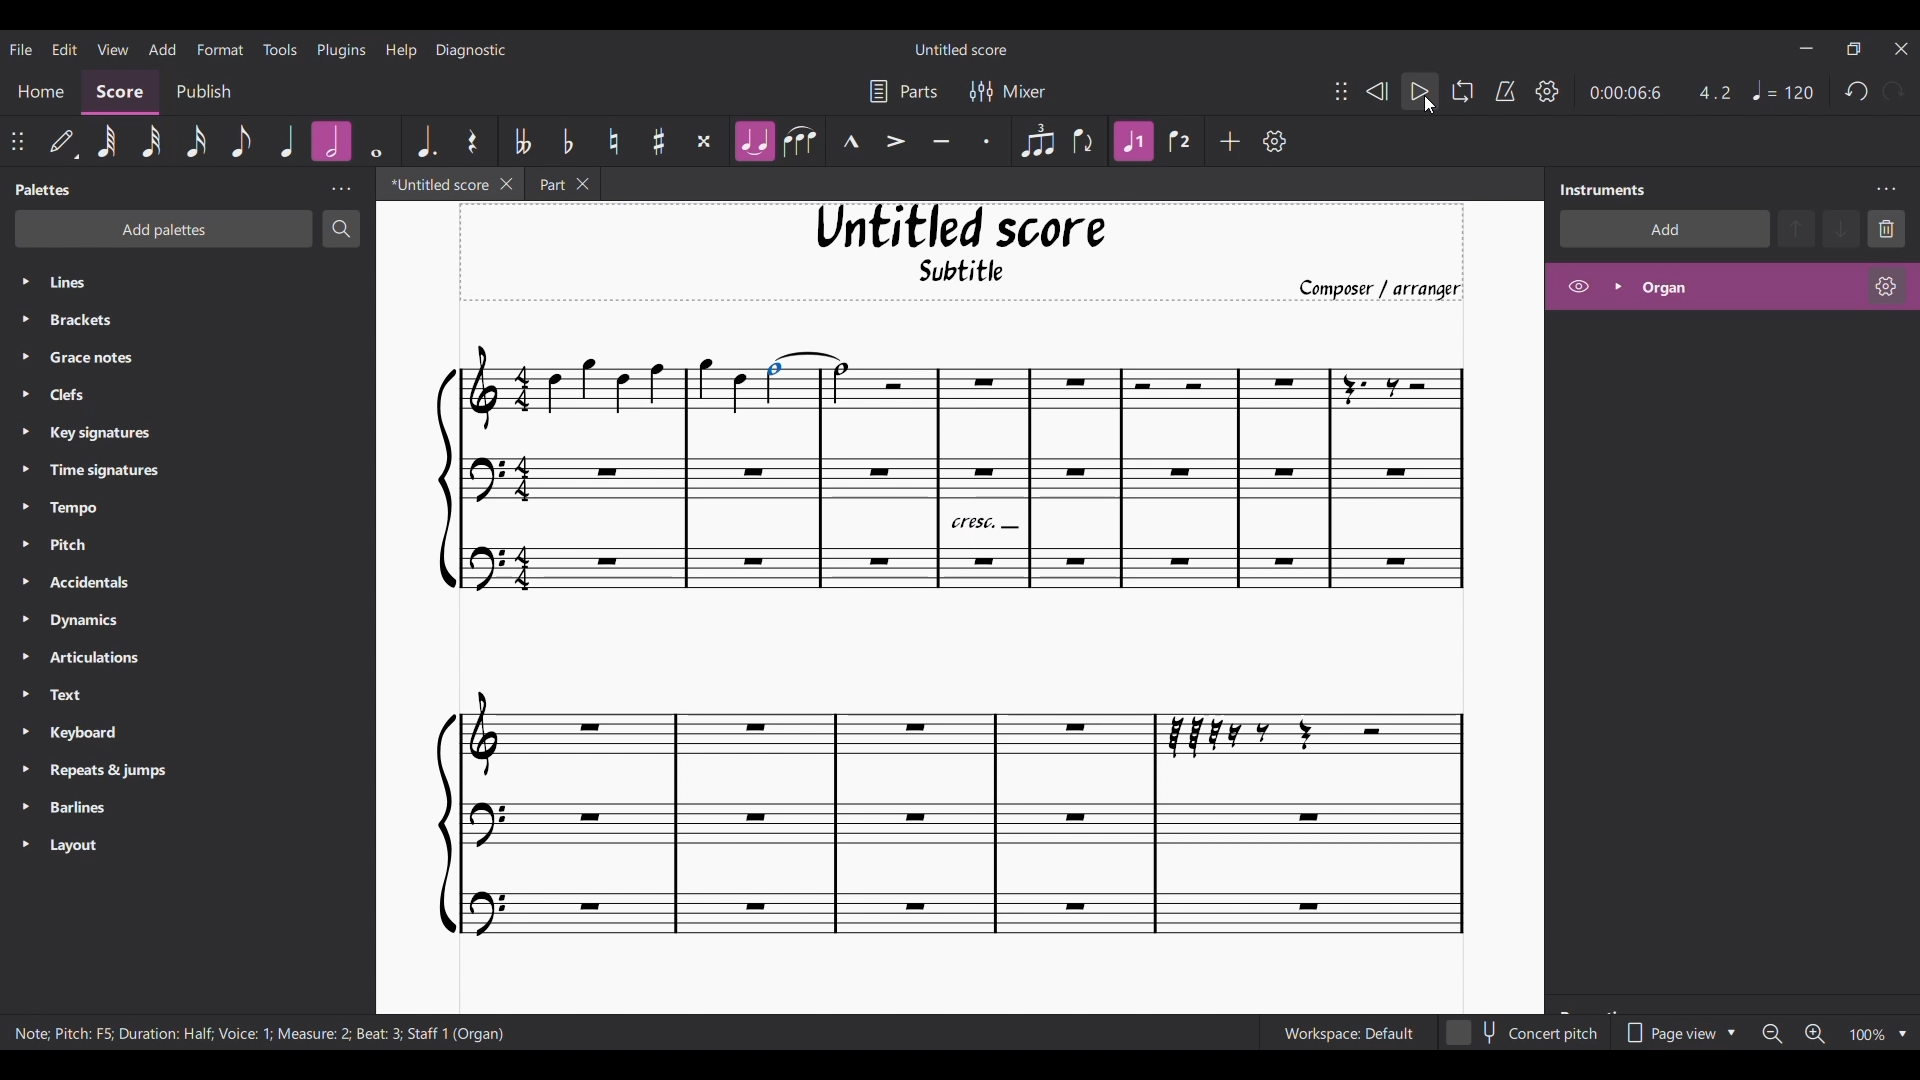 This screenshot has width=1920, height=1080. I want to click on Rest, so click(474, 140).